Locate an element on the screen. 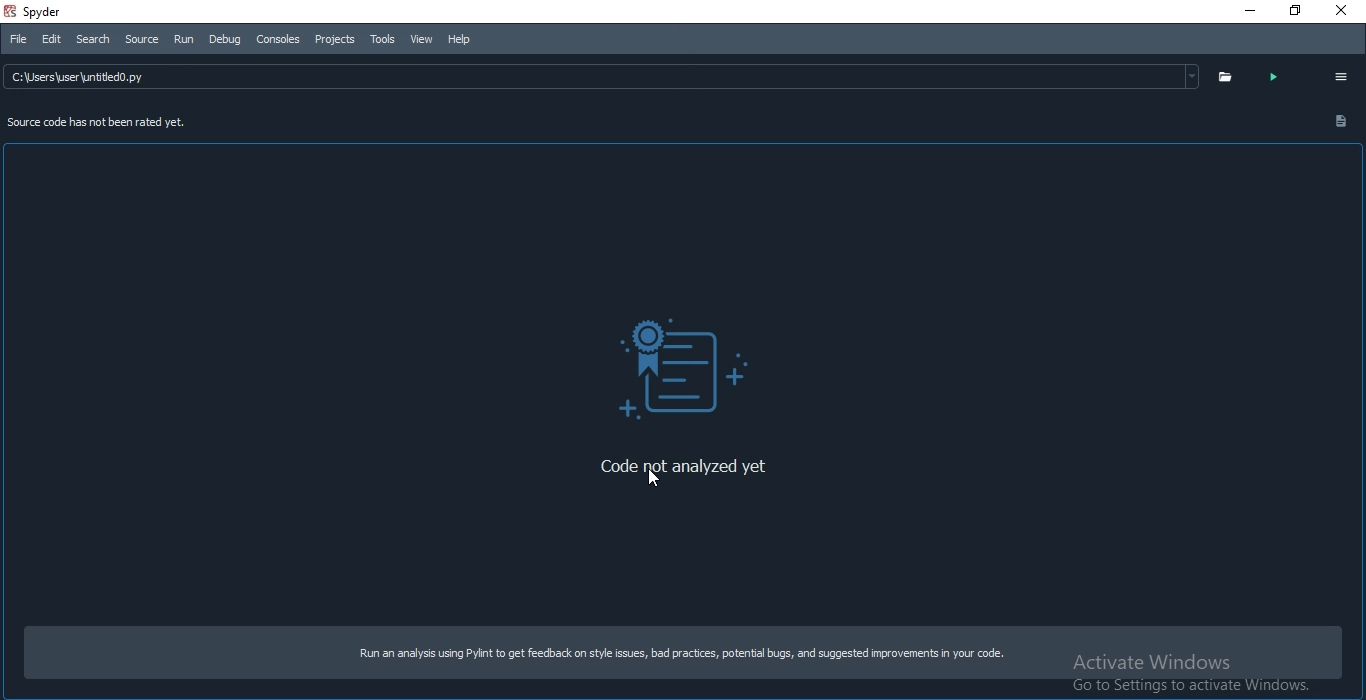  document is located at coordinates (1342, 119).